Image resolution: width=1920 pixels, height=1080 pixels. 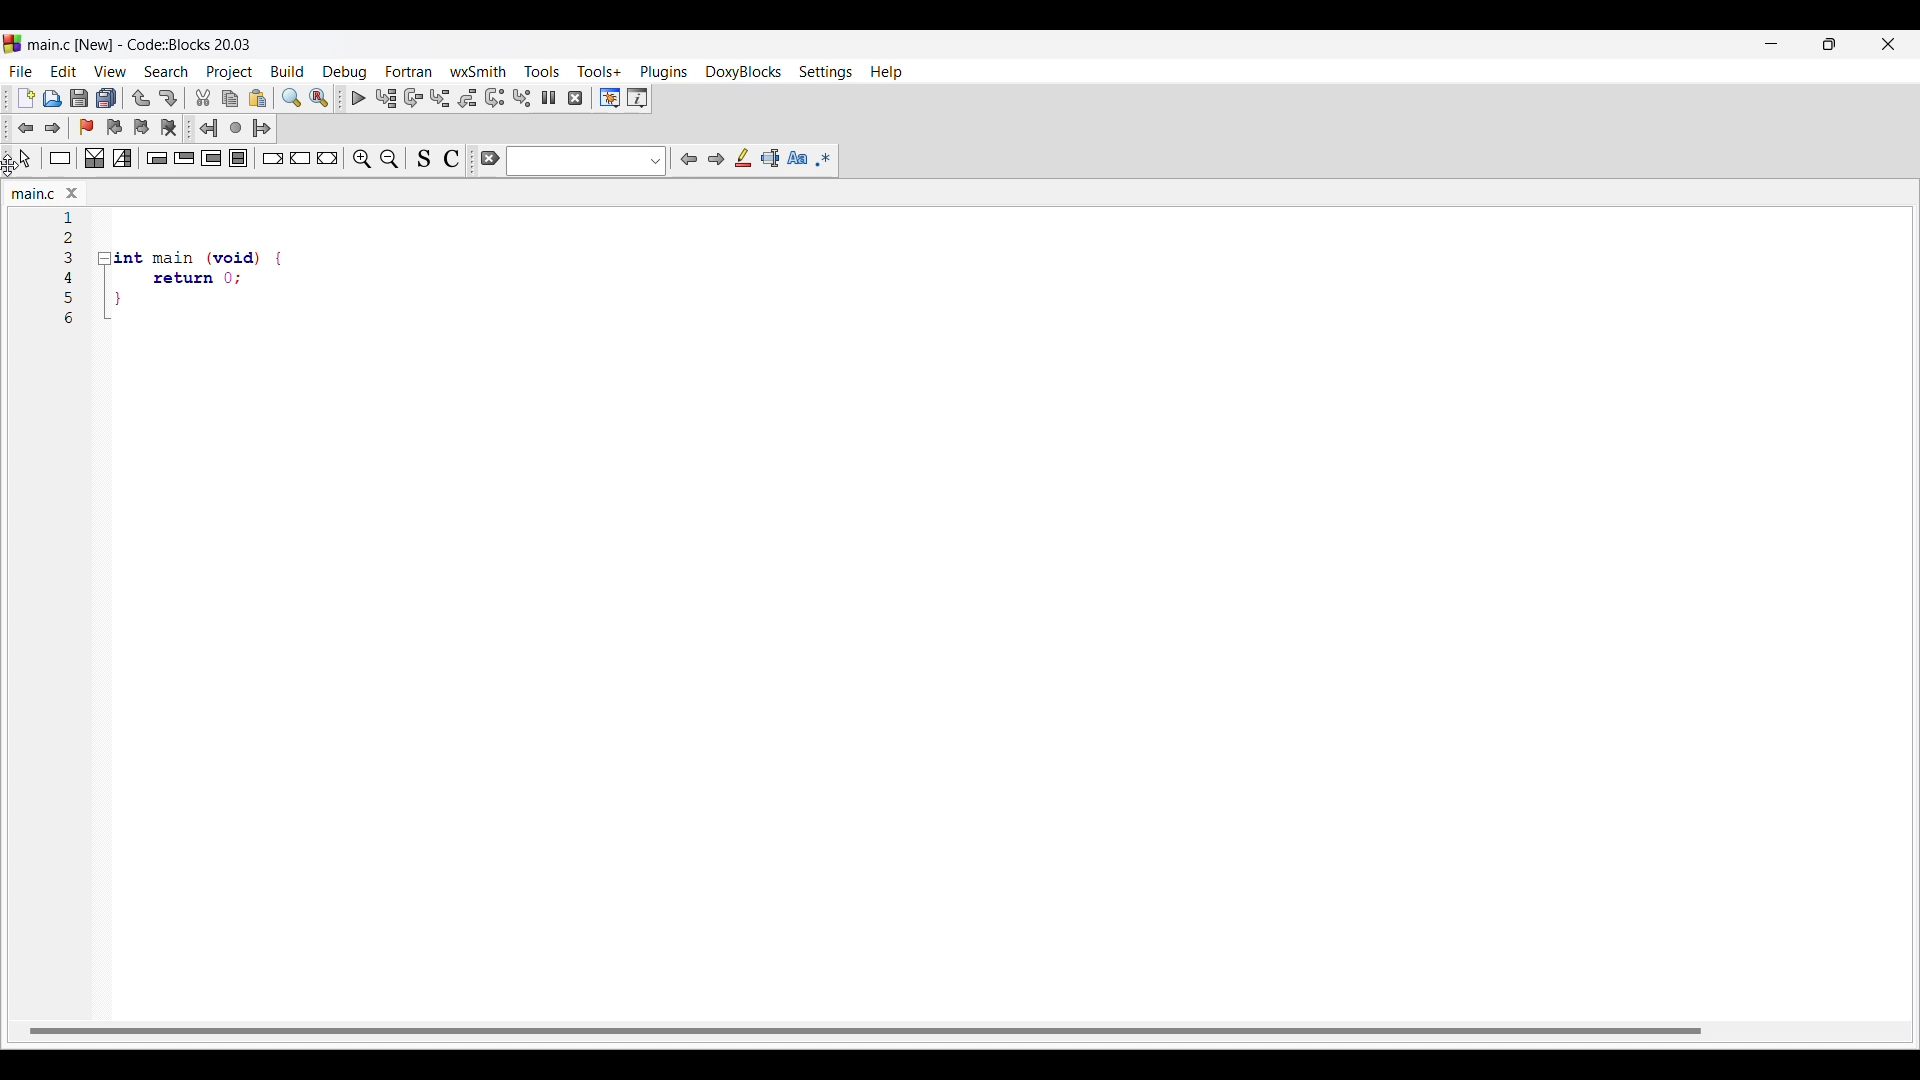 What do you see at coordinates (209, 128) in the screenshot?
I see `Jump back ` at bounding box center [209, 128].